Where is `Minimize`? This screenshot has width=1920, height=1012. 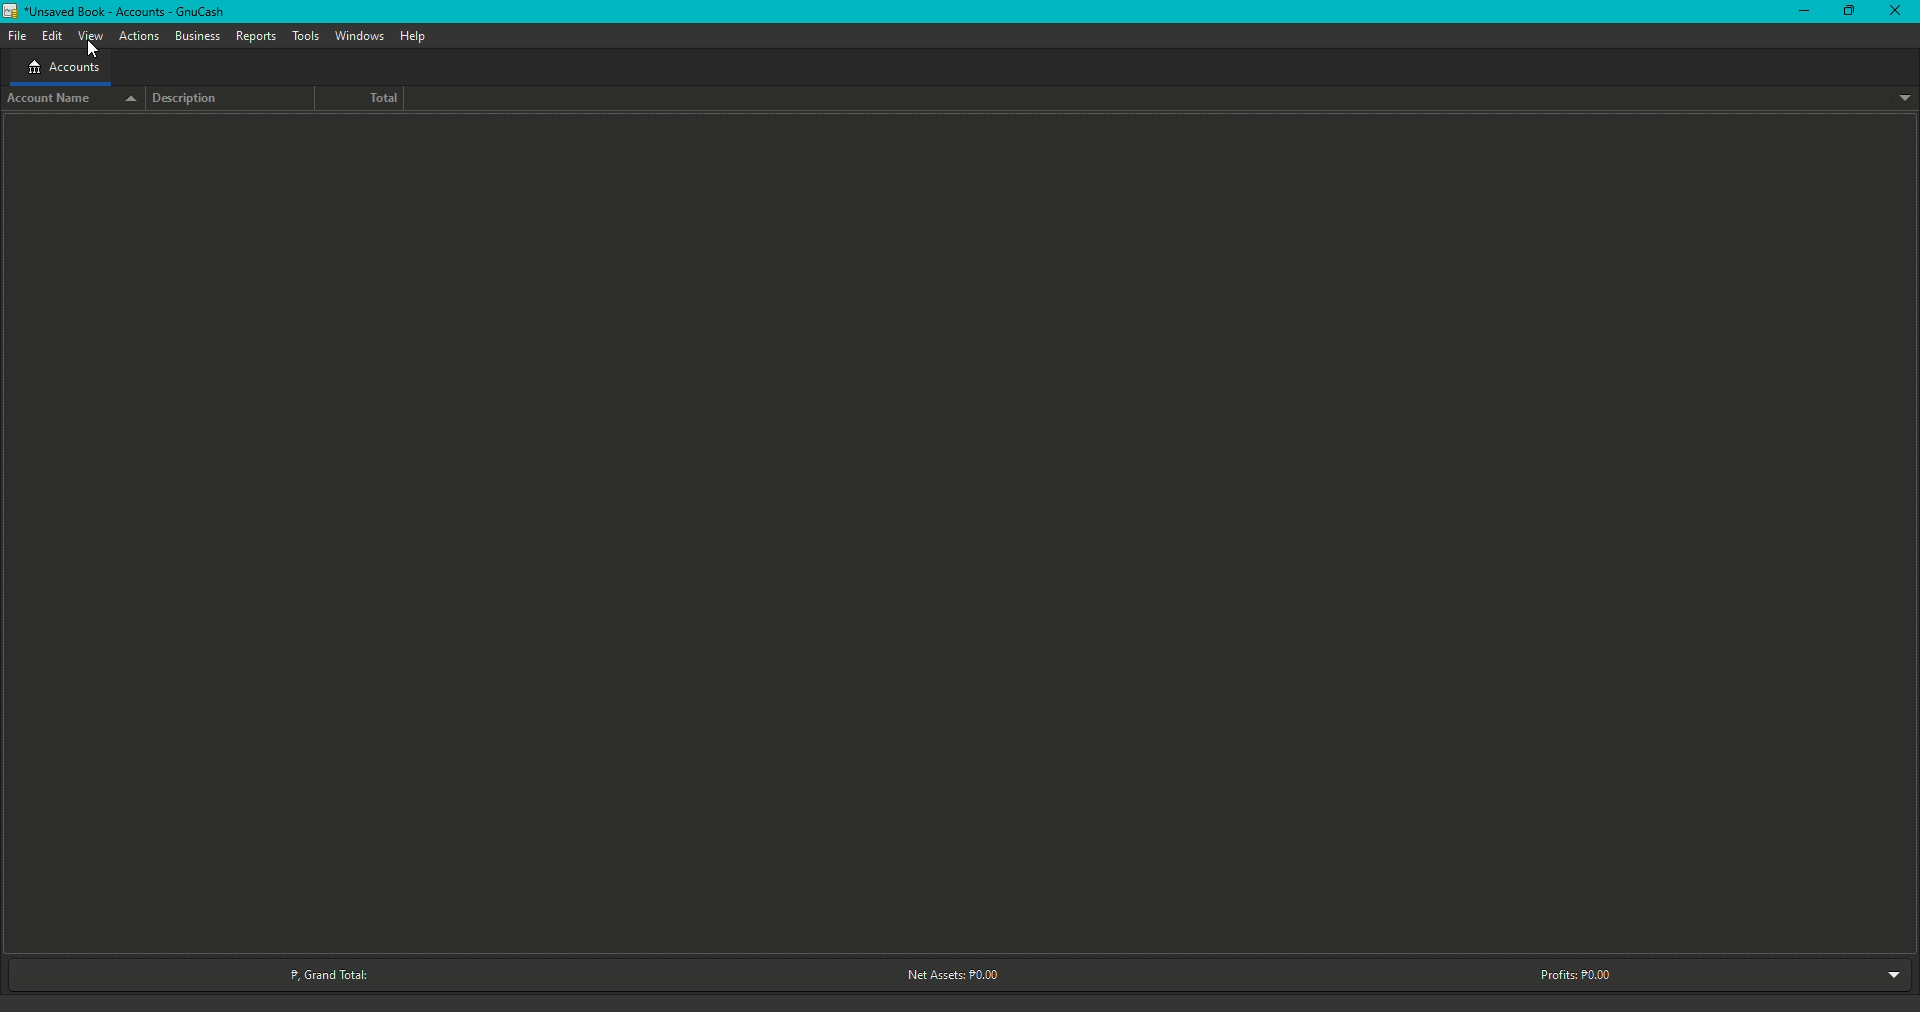
Minimize is located at coordinates (1799, 12).